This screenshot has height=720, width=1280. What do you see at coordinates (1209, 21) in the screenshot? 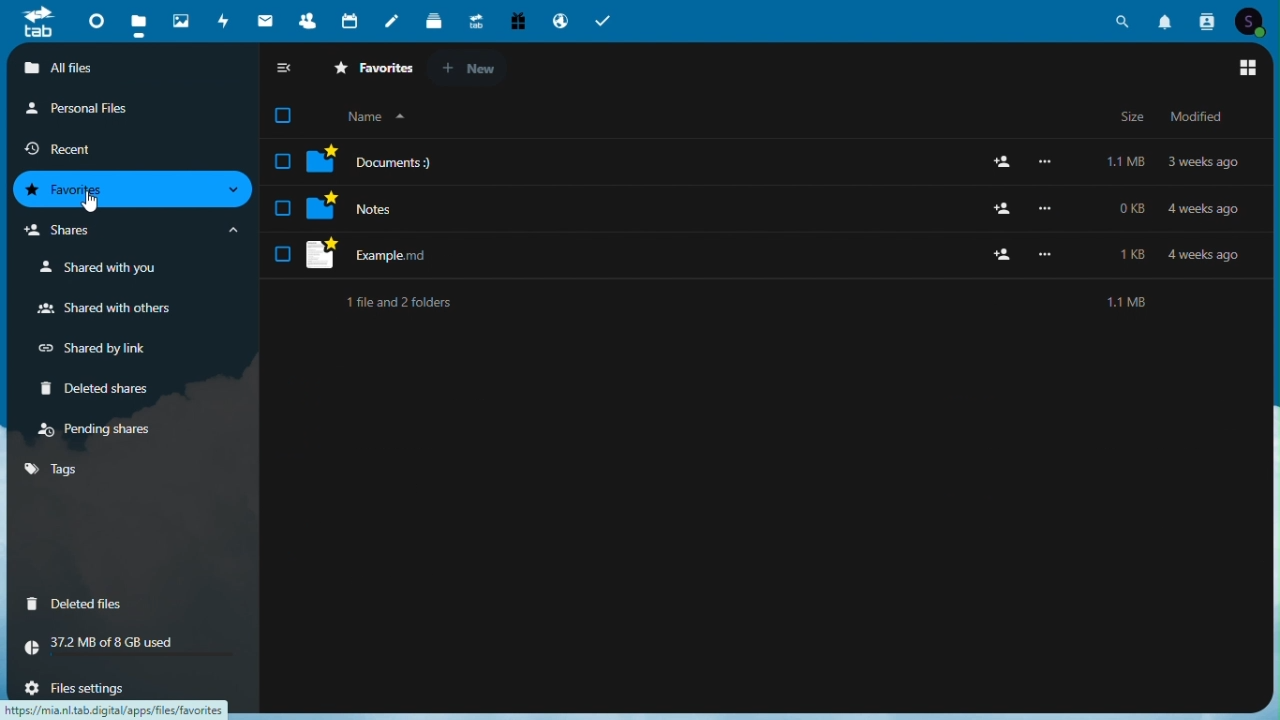
I see `Contacts` at bounding box center [1209, 21].